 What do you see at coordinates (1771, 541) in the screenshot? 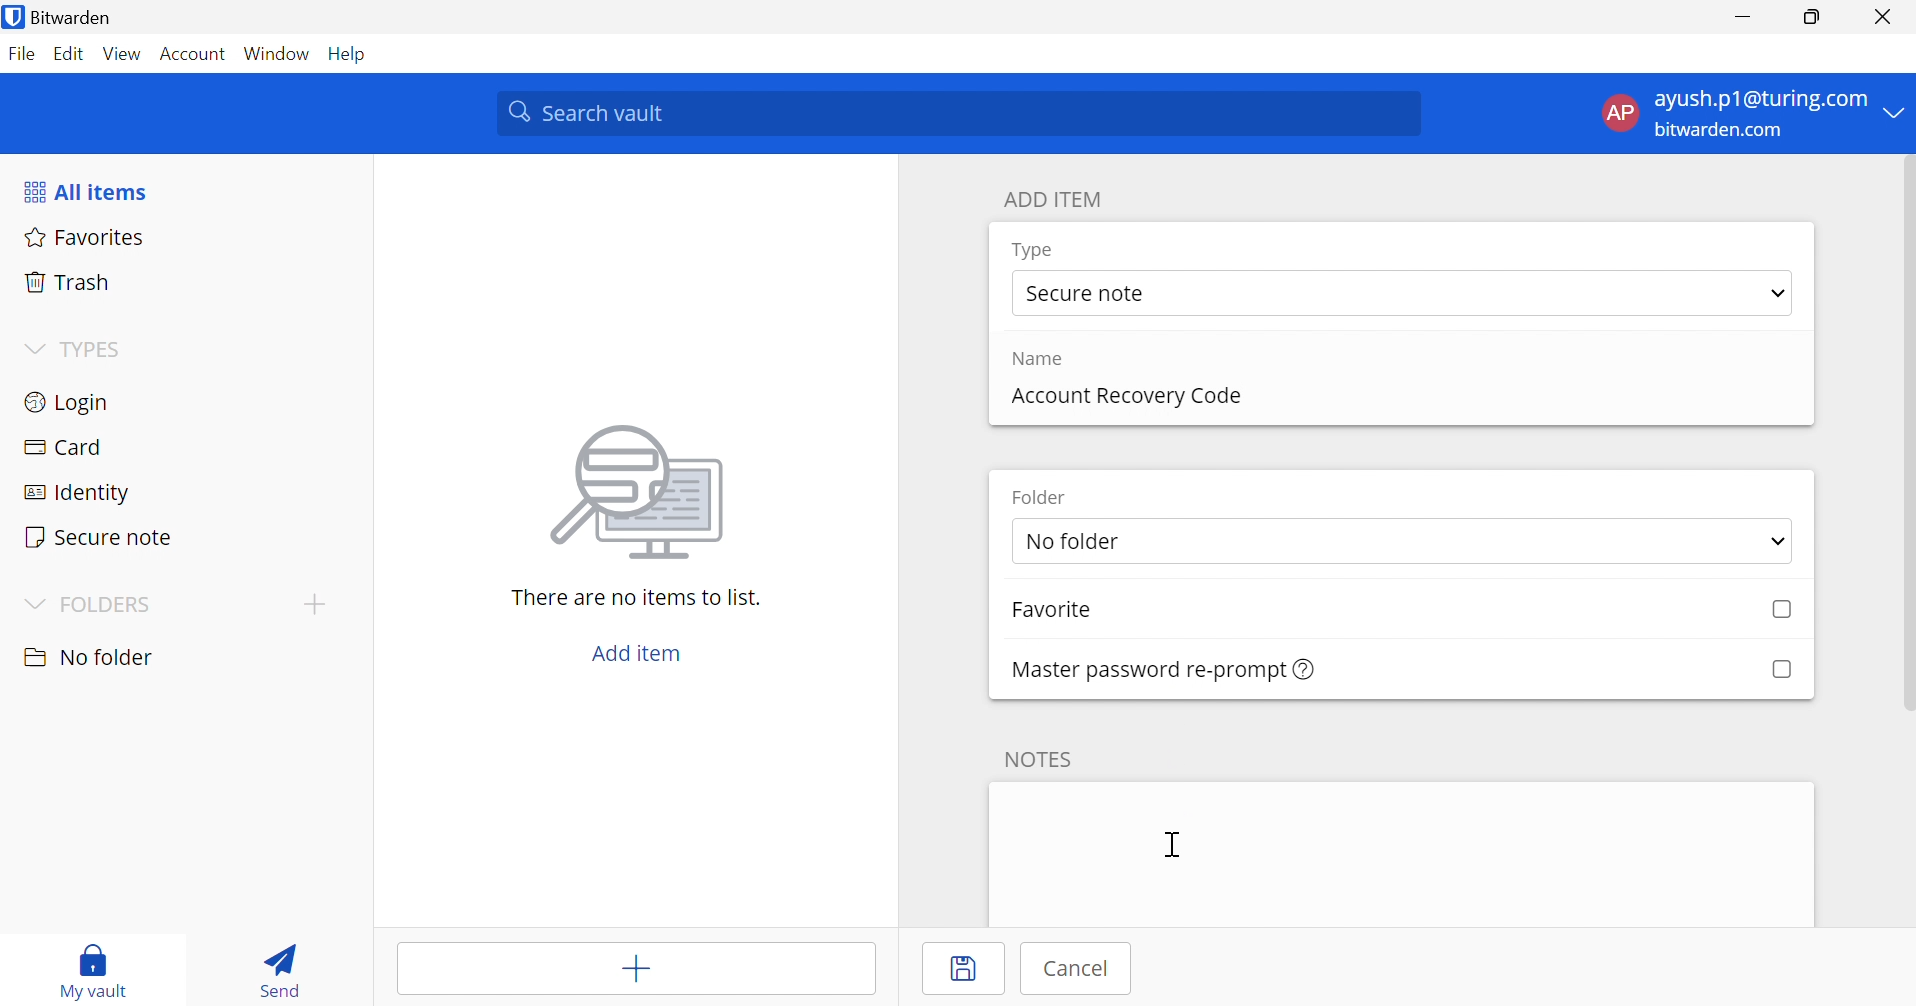
I see `dropdown` at bounding box center [1771, 541].